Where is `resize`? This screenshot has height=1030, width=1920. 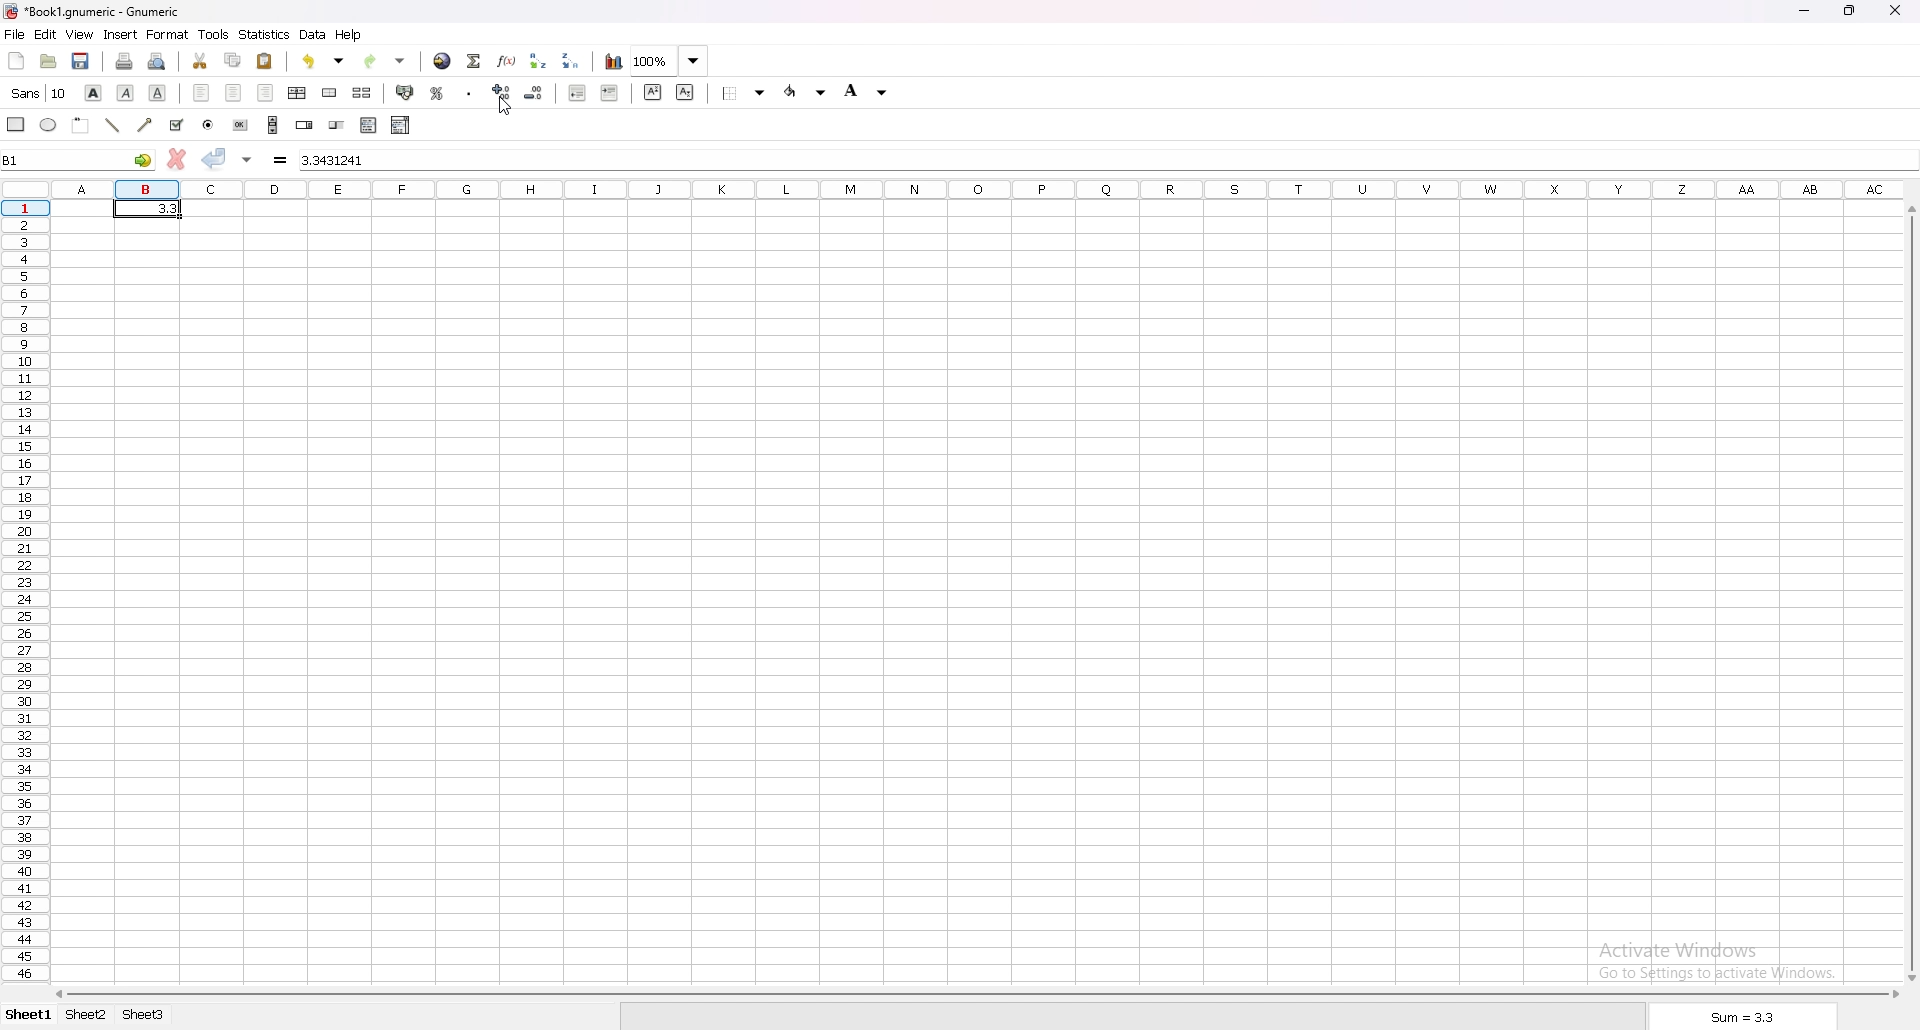 resize is located at coordinates (1852, 10).